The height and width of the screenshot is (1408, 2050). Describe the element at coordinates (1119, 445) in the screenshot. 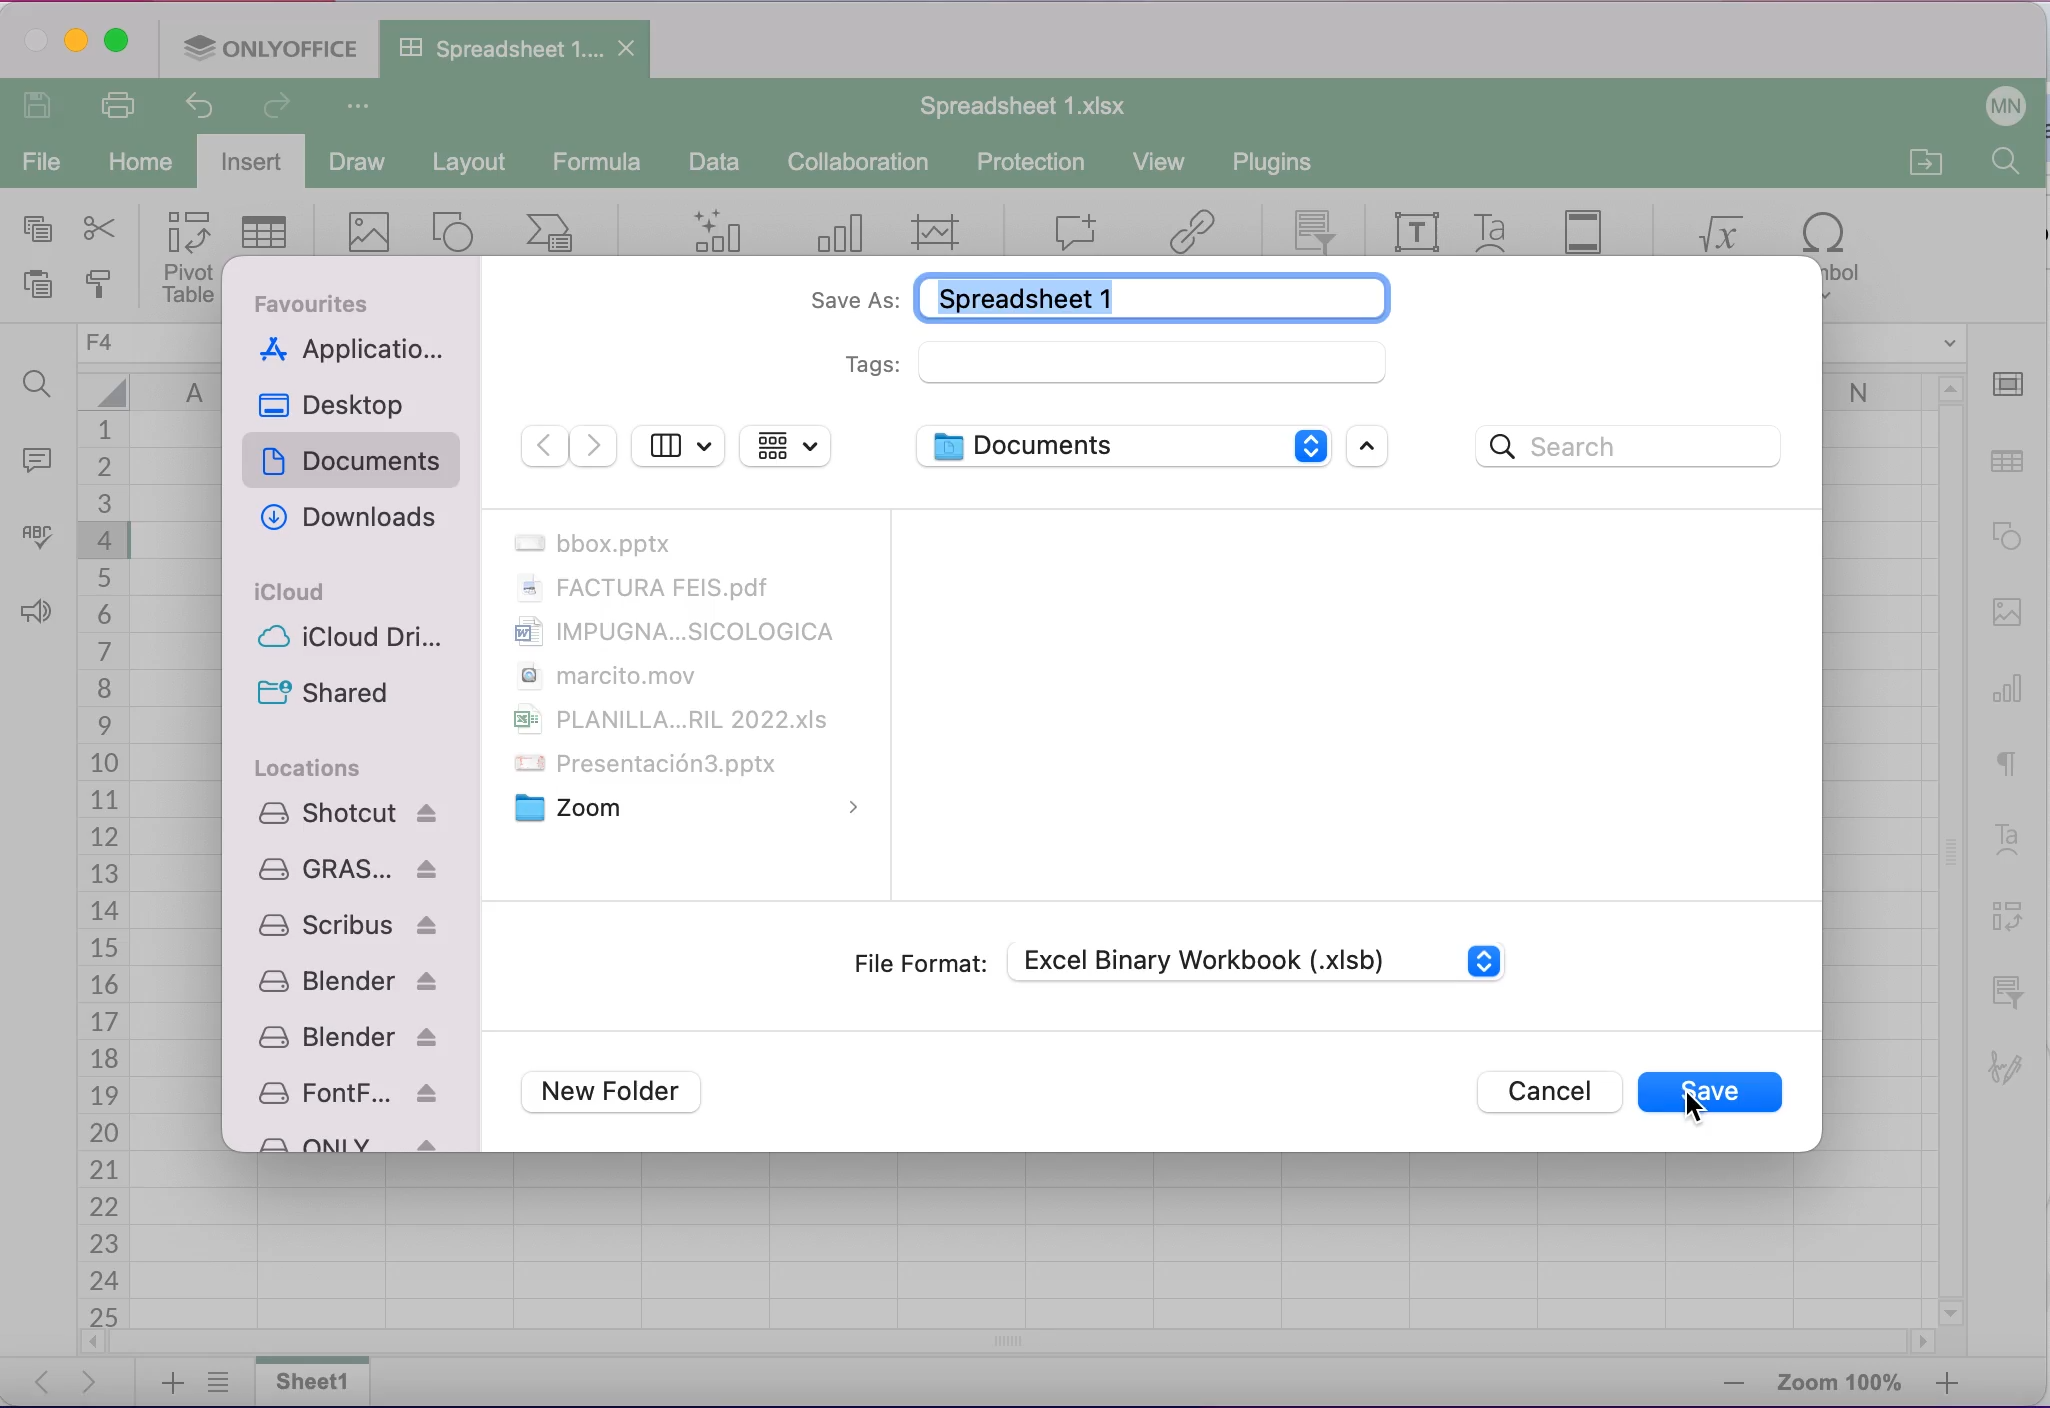

I see `documents dropdown` at that location.